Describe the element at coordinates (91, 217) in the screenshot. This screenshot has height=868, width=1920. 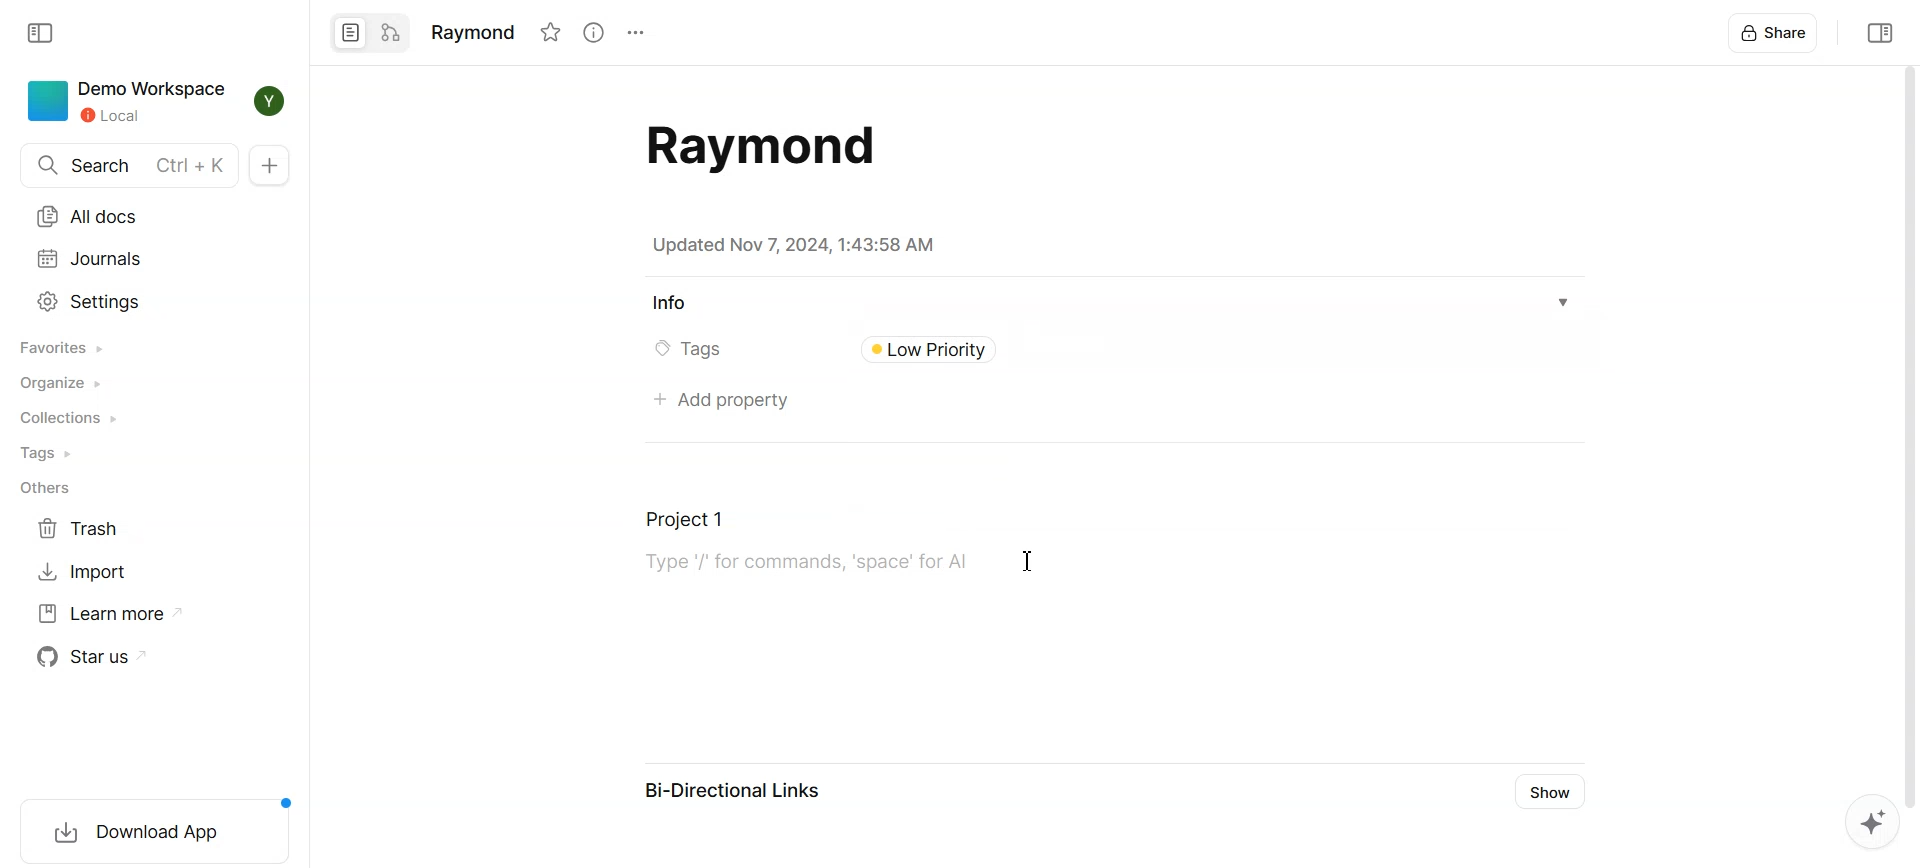
I see `All docs` at that location.